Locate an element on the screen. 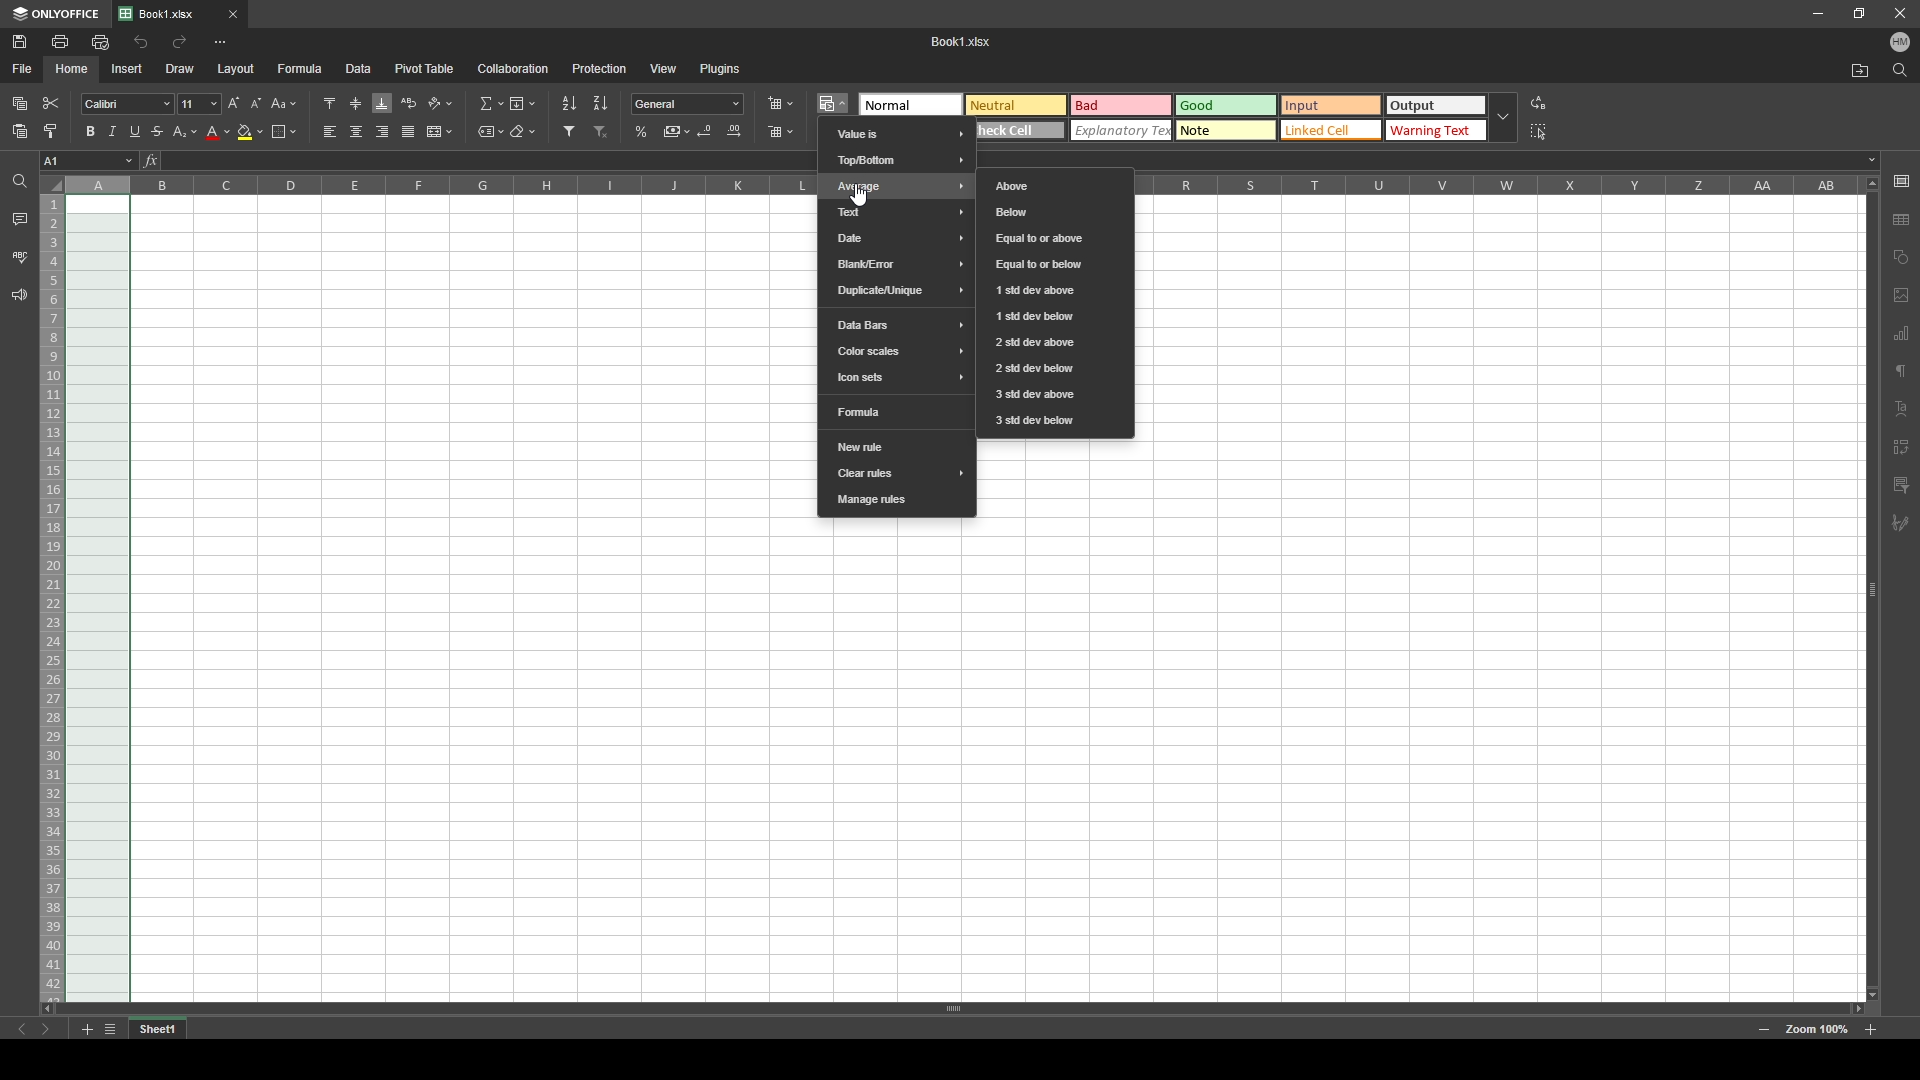 The width and height of the screenshot is (1920, 1080). file is located at coordinates (23, 67).